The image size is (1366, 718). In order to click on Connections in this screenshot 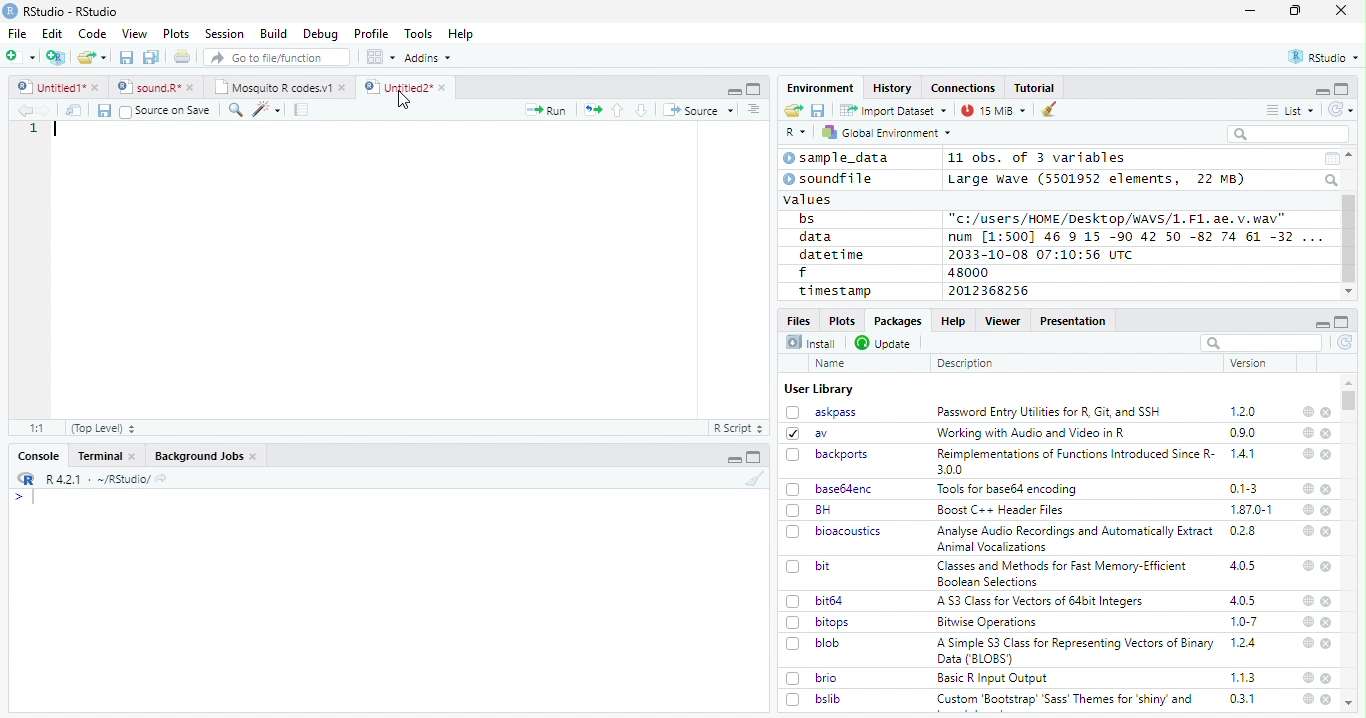, I will do `click(962, 88)`.